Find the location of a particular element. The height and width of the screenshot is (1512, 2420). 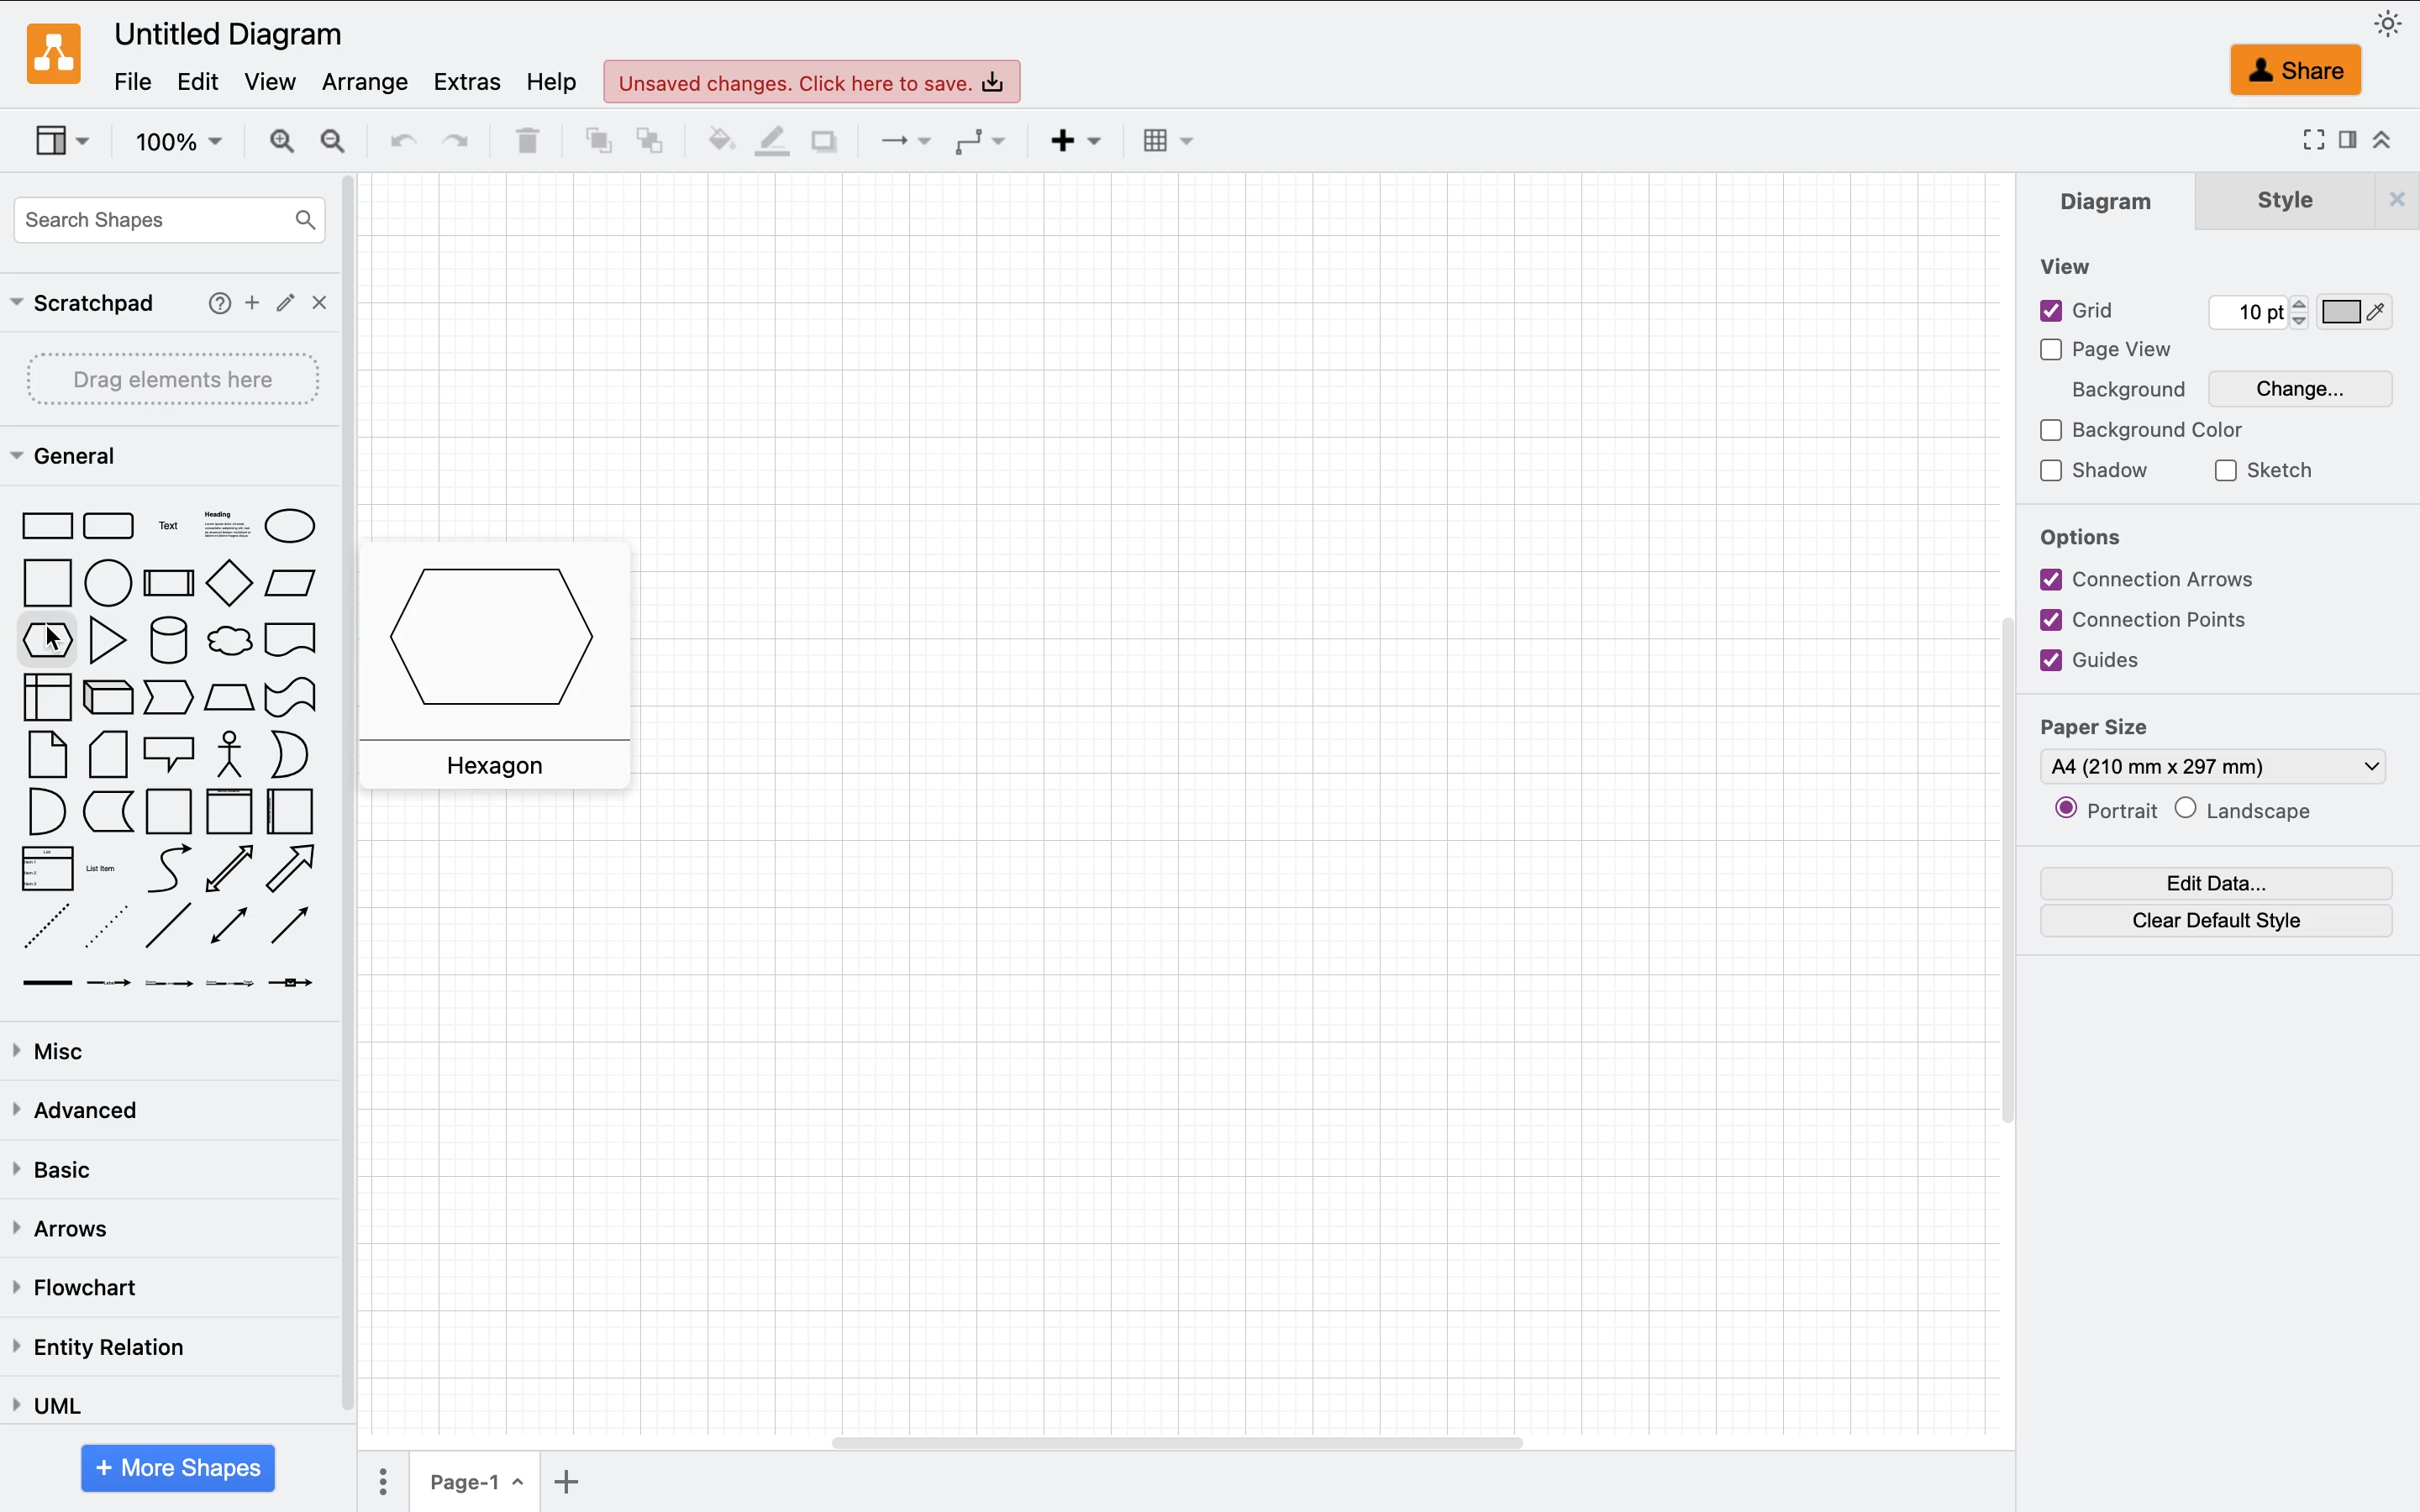

ellipse is located at coordinates (302, 523).